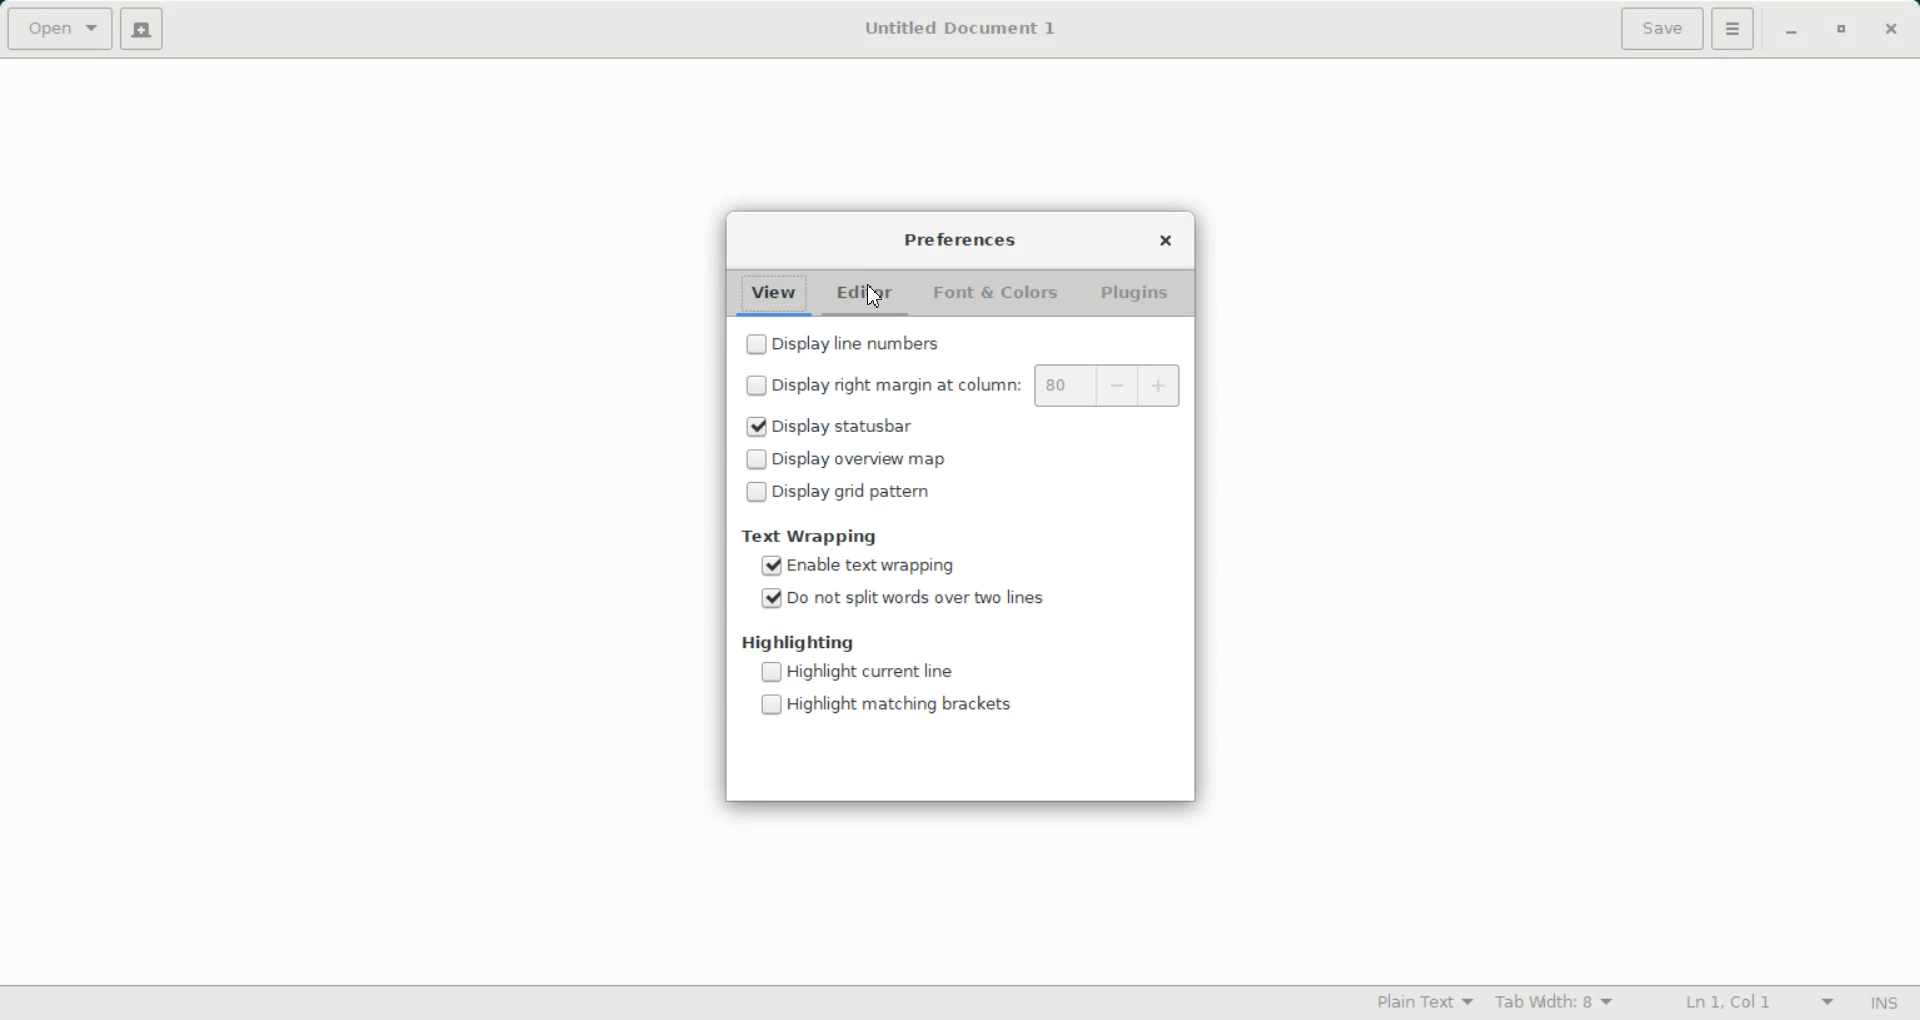  I want to click on Cursor, so click(874, 297).